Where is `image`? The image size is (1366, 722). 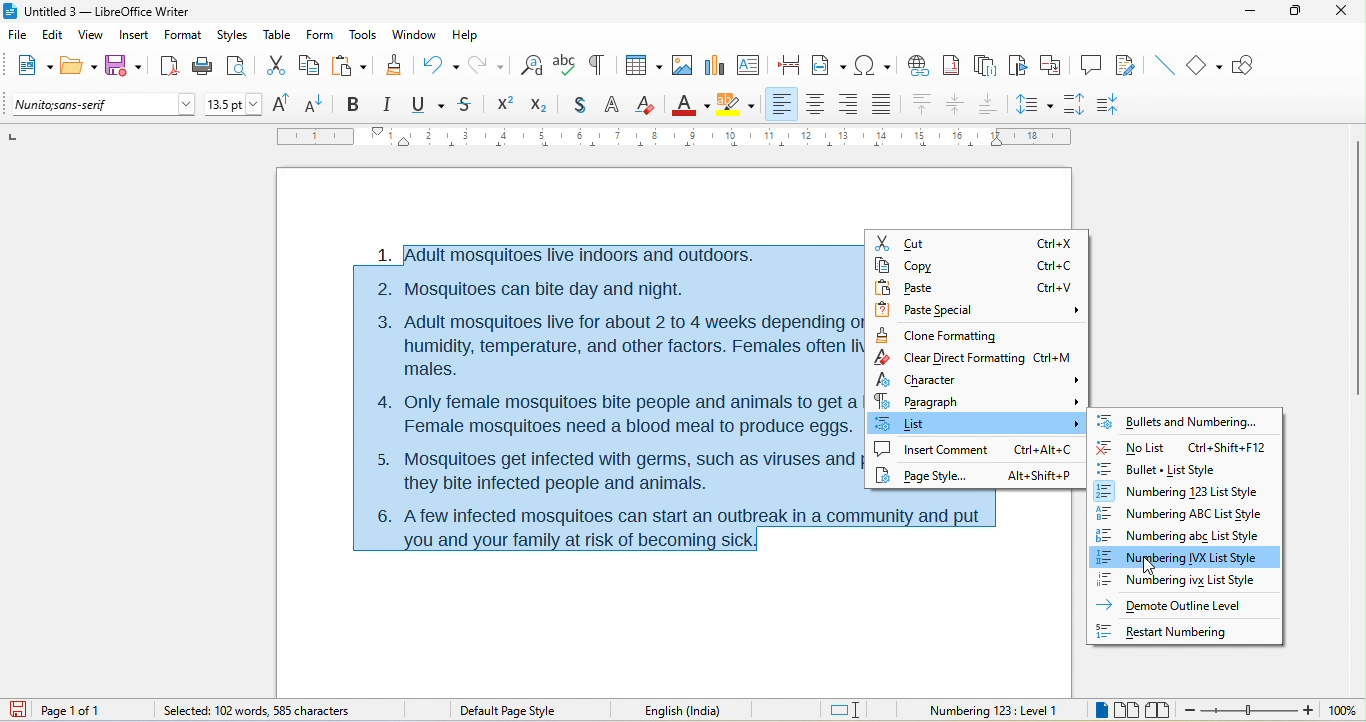 image is located at coordinates (683, 67).